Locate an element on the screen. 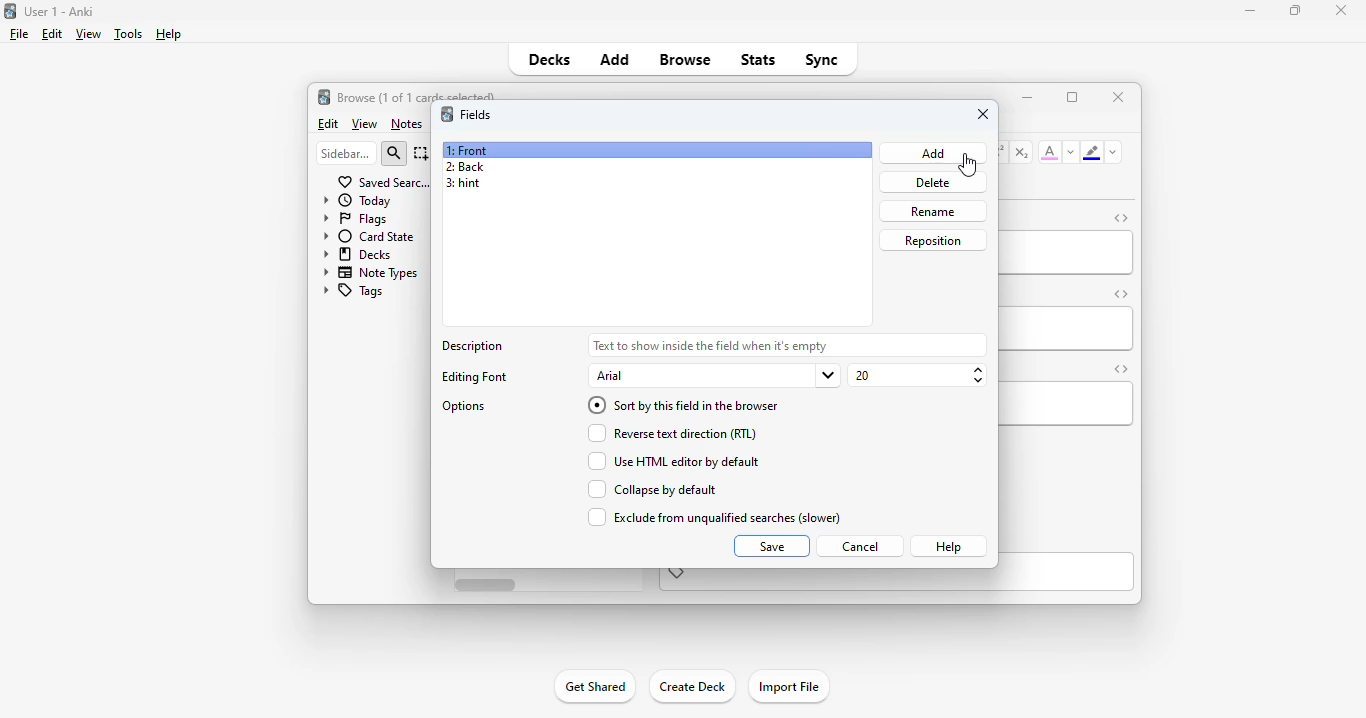 The image size is (1366, 718). select is located at coordinates (422, 153).